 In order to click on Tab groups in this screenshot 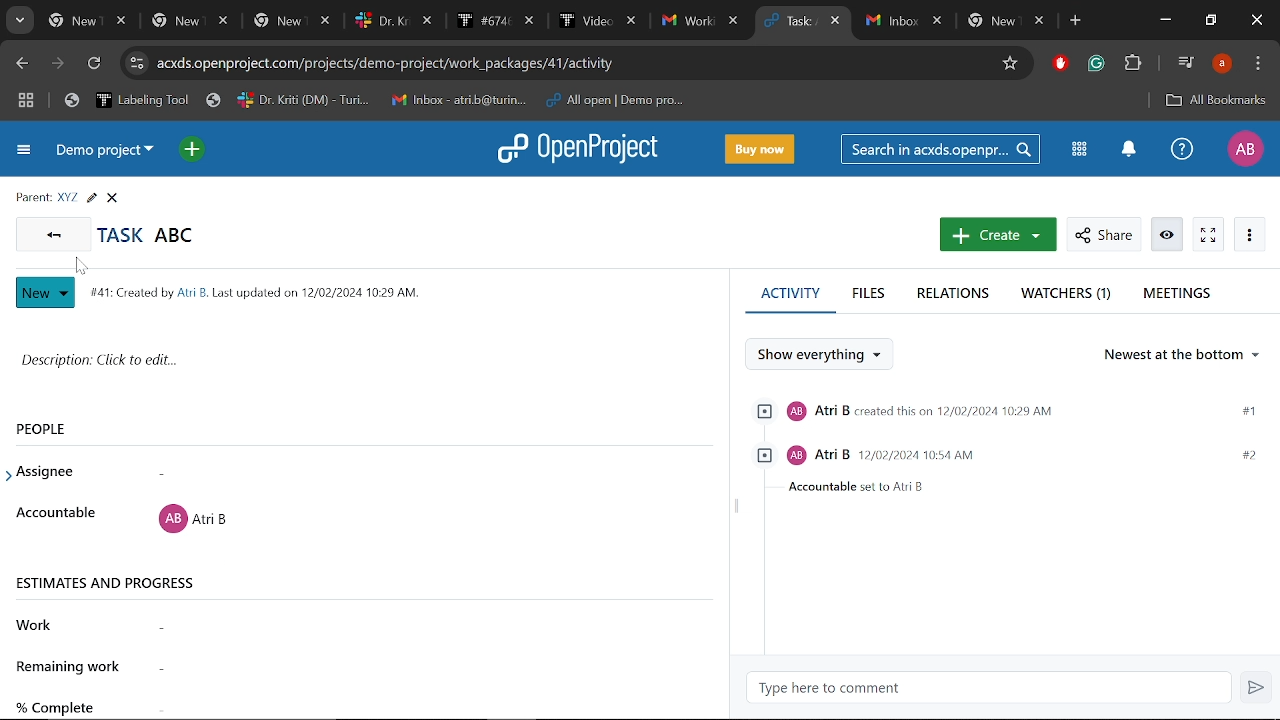, I will do `click(28, 102)`.